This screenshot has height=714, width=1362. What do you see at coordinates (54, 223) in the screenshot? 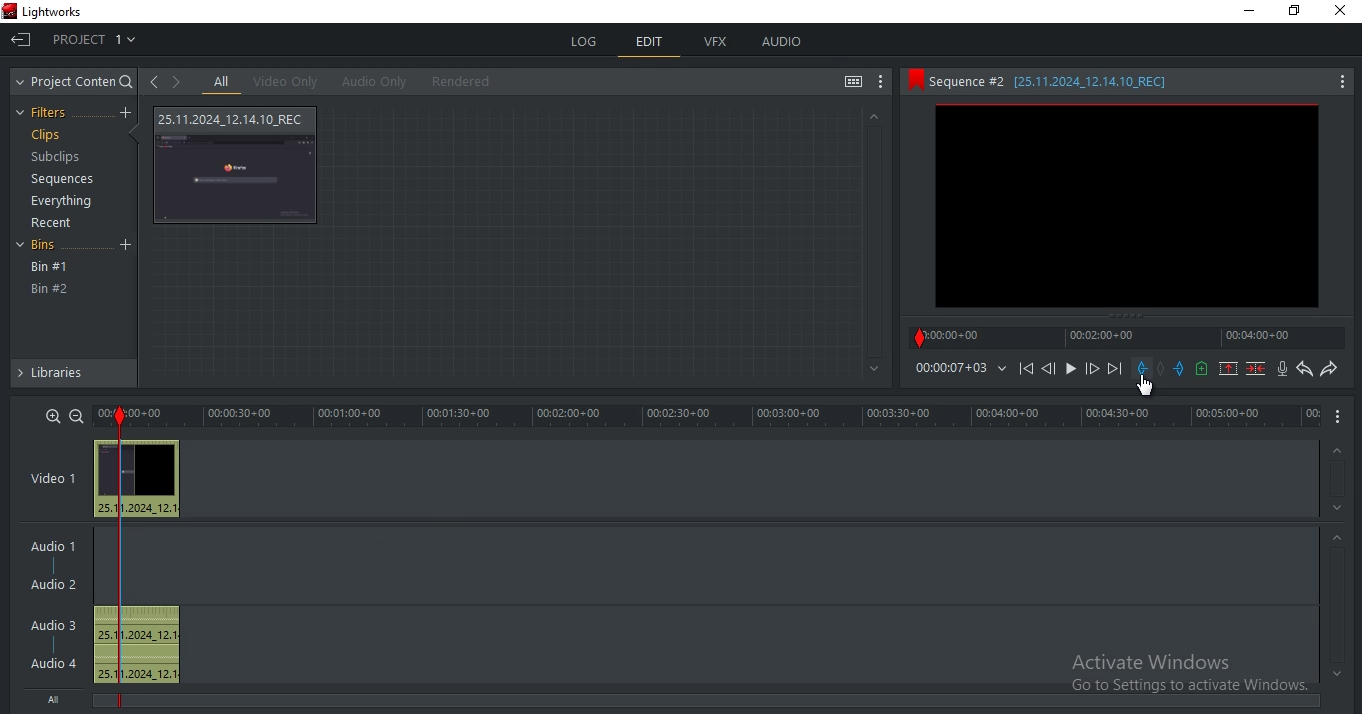
I see `recent` at bounding box center [54, 223].